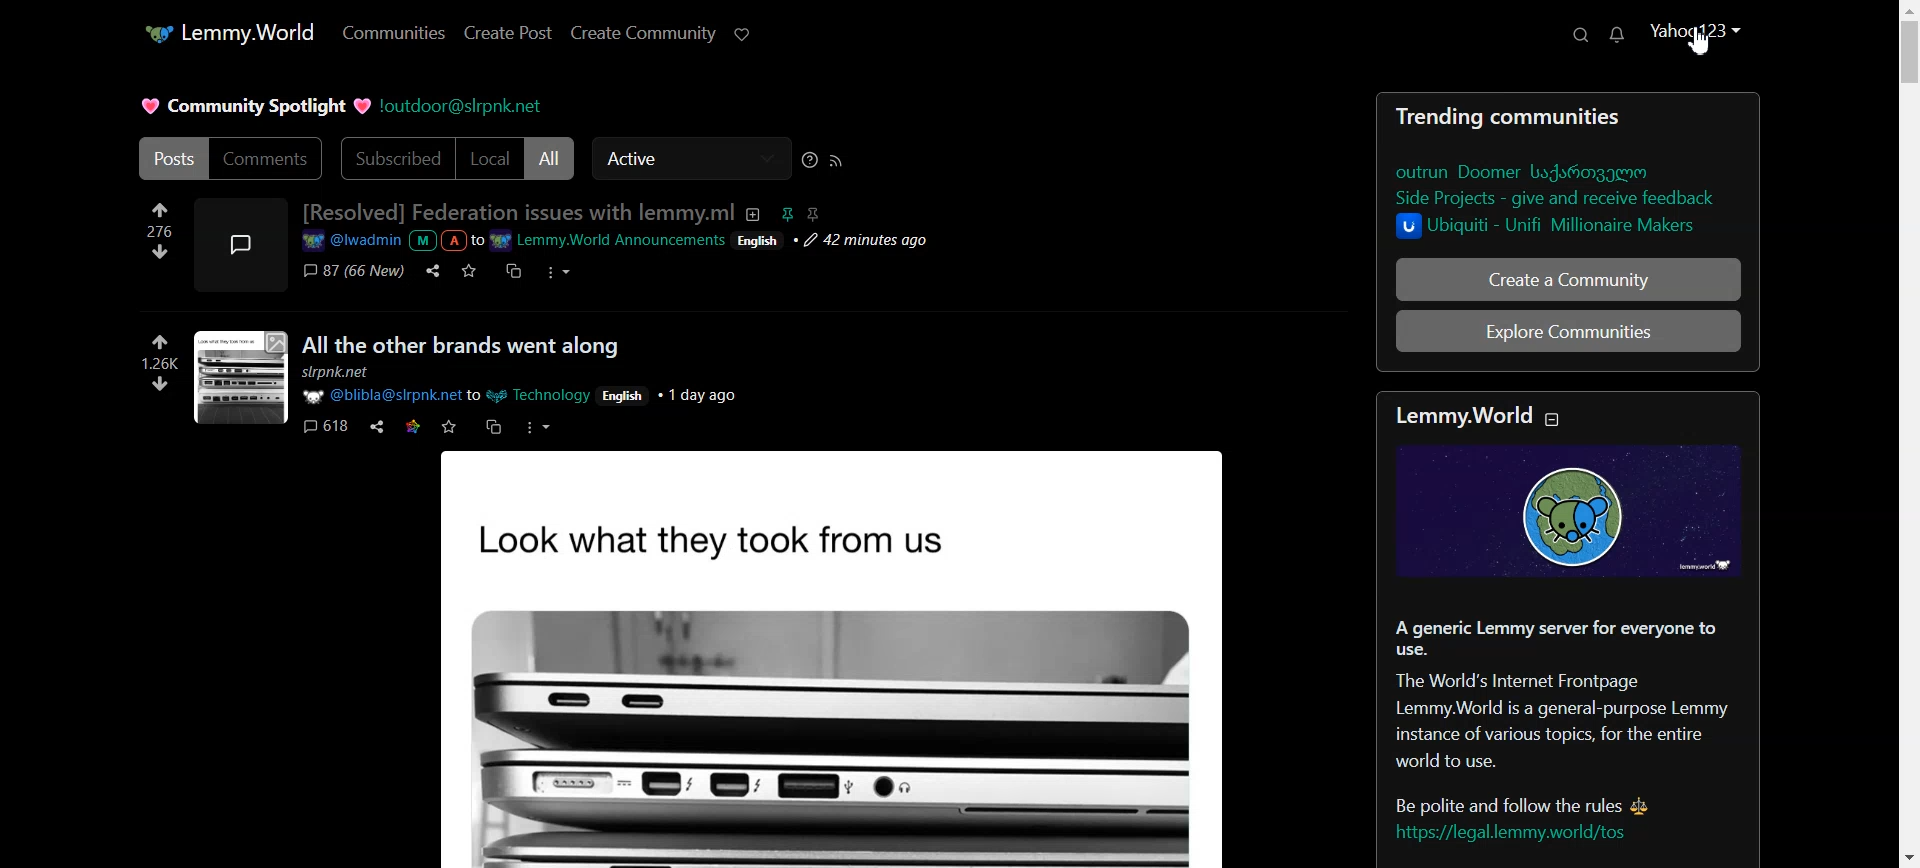 This screenshot has width=1920, height=868. What do you see at coordinates (475, 395) in the screenshot?
I see `to` at bounding box center [475, 395].